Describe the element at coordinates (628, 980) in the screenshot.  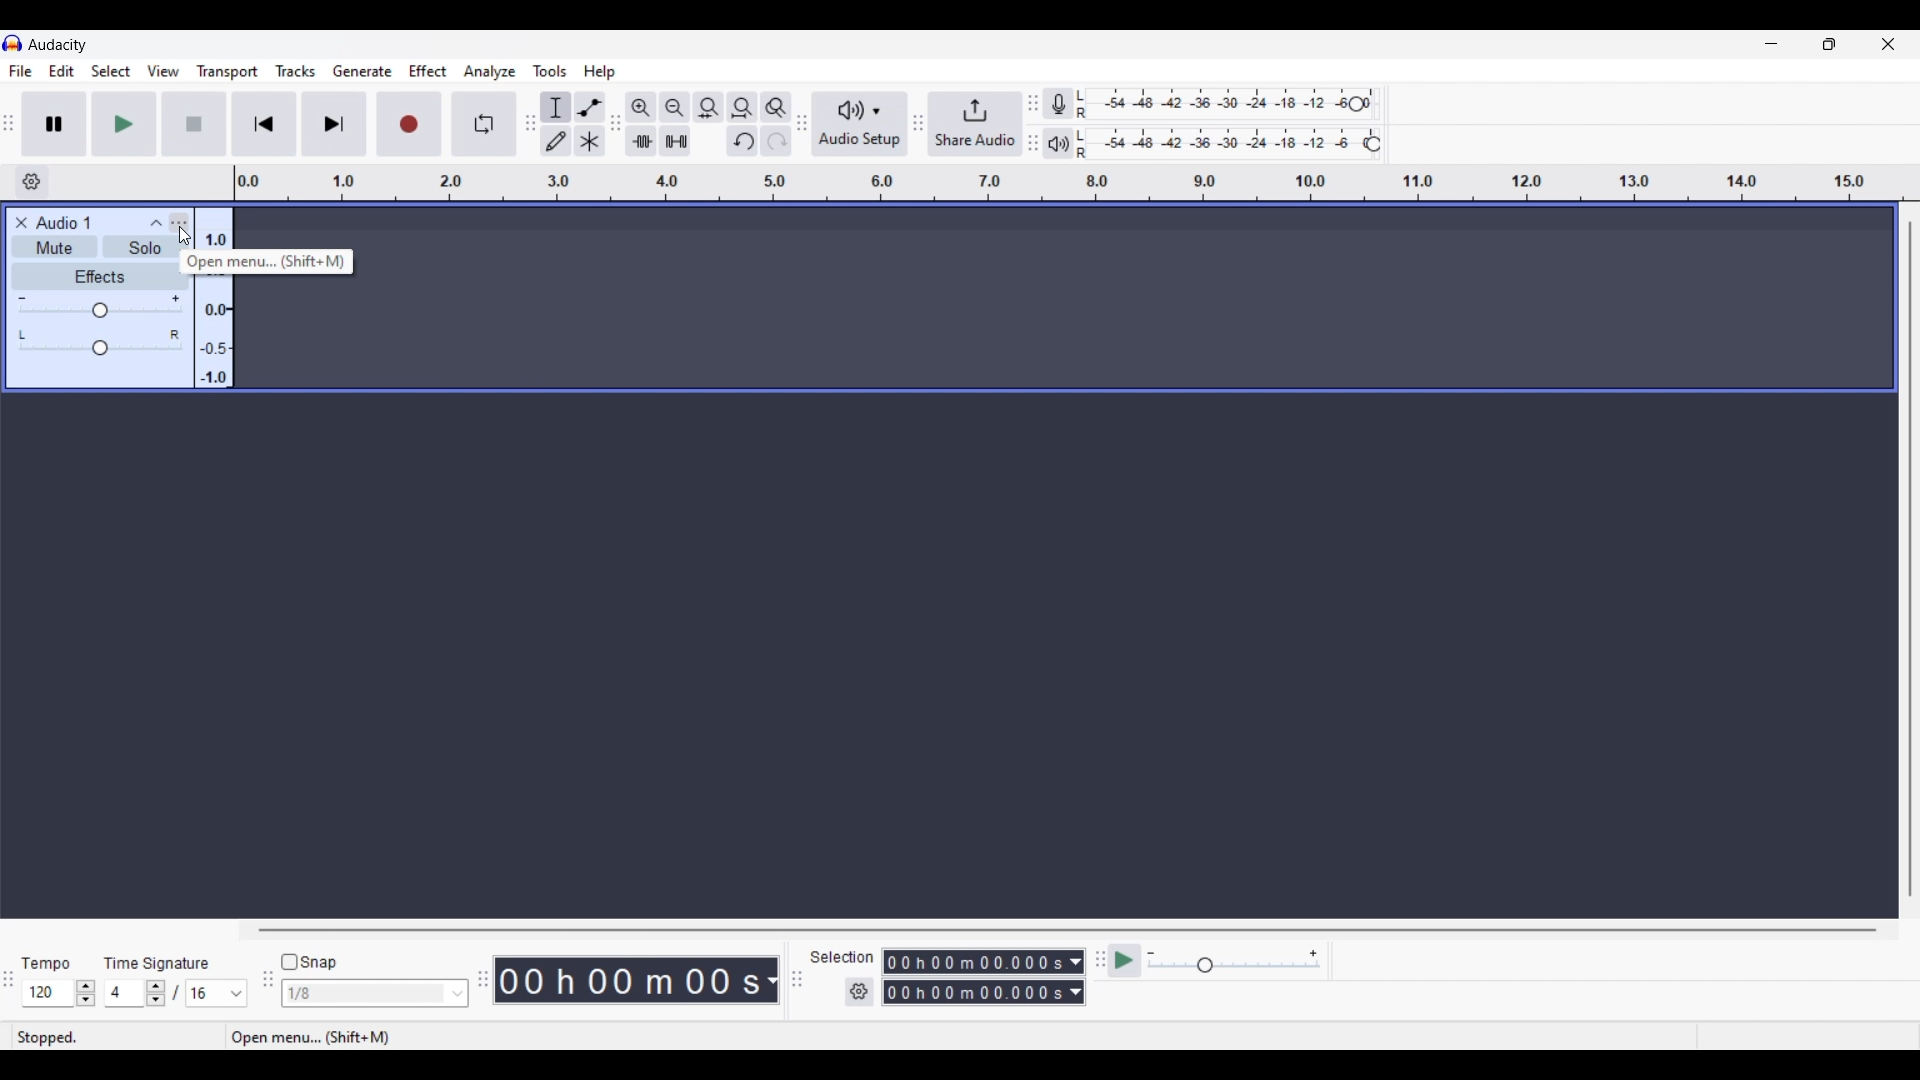
I see `Shows recorded duration` at that location.